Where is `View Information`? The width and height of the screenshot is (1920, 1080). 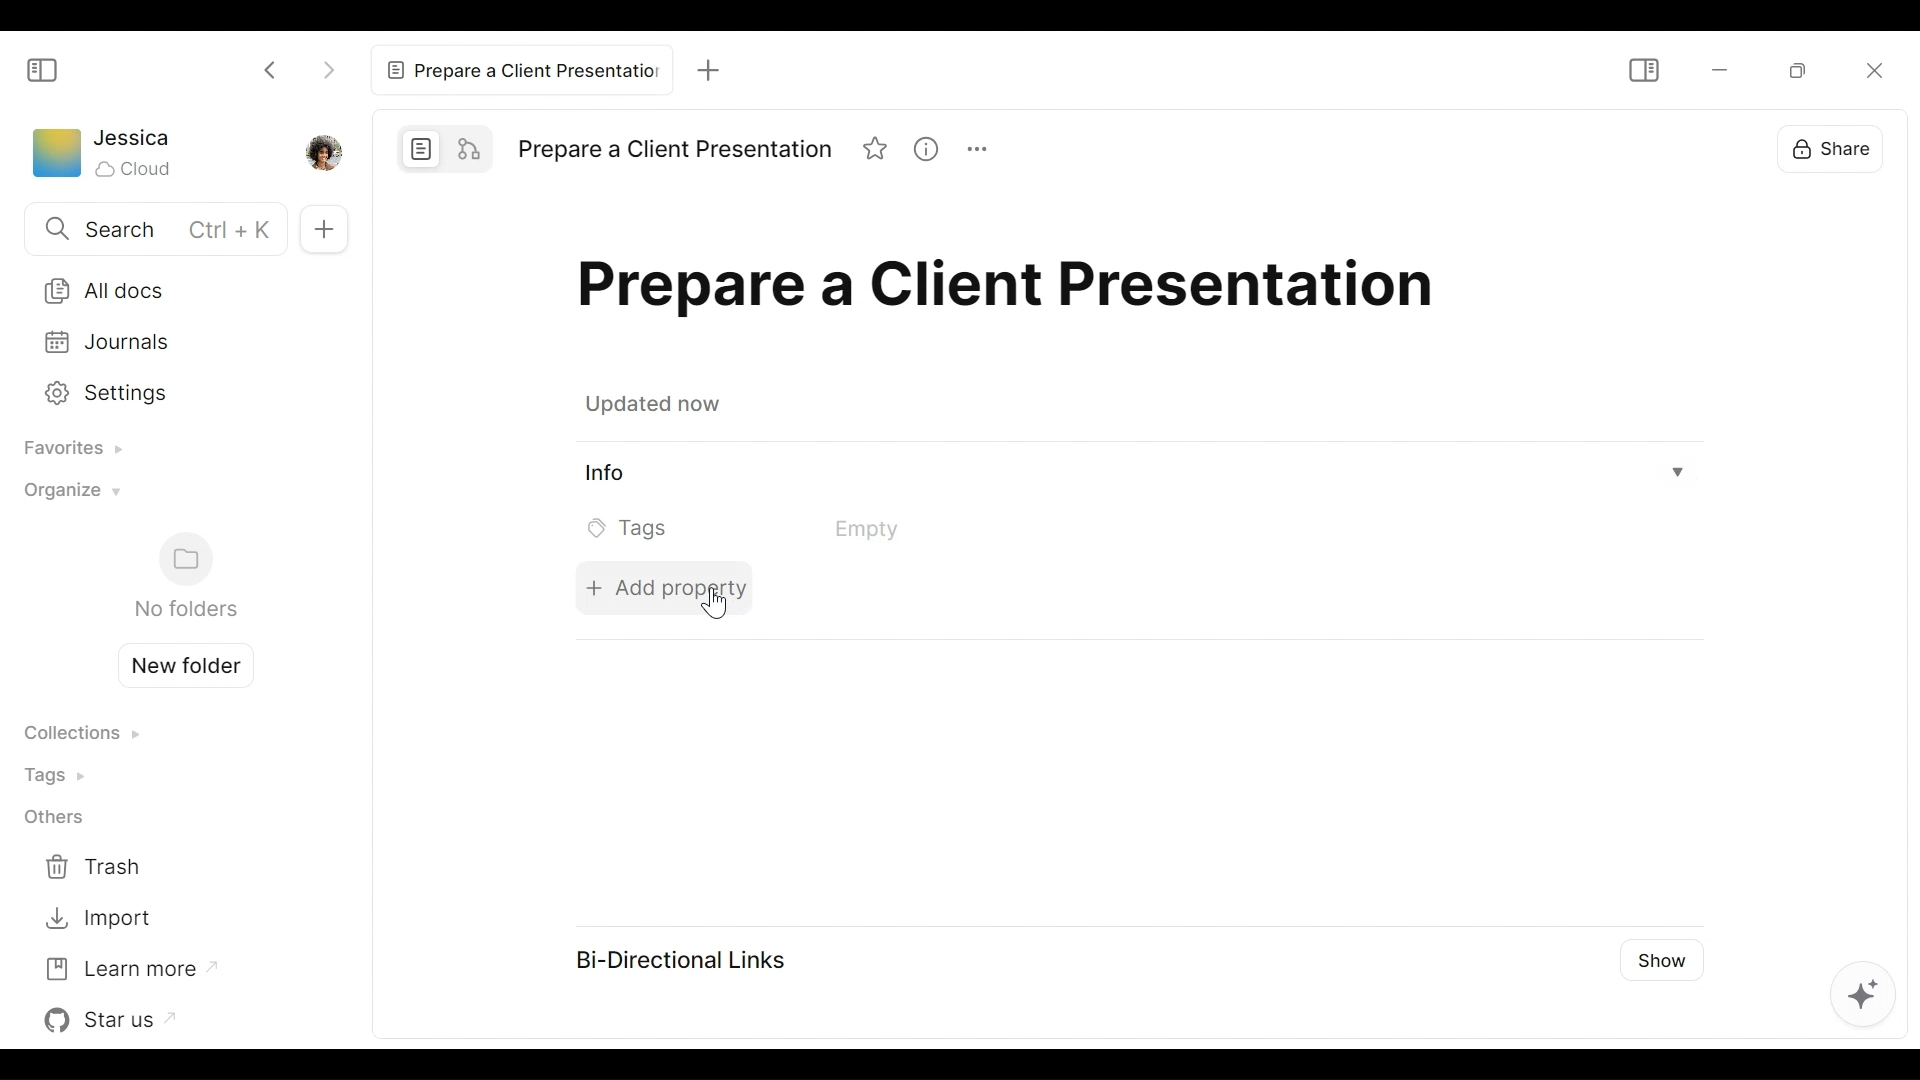 View Information is located at coordinates (1136, 475).